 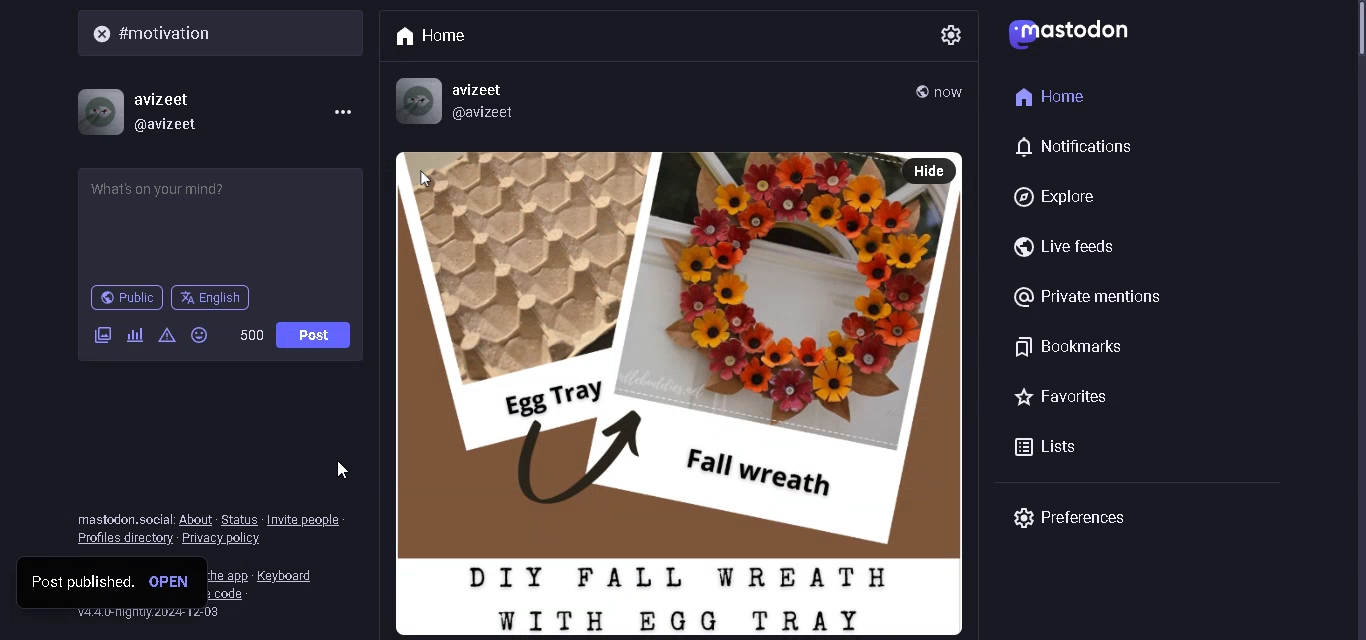 I want to click on content warning, so click(x=170, y=339).